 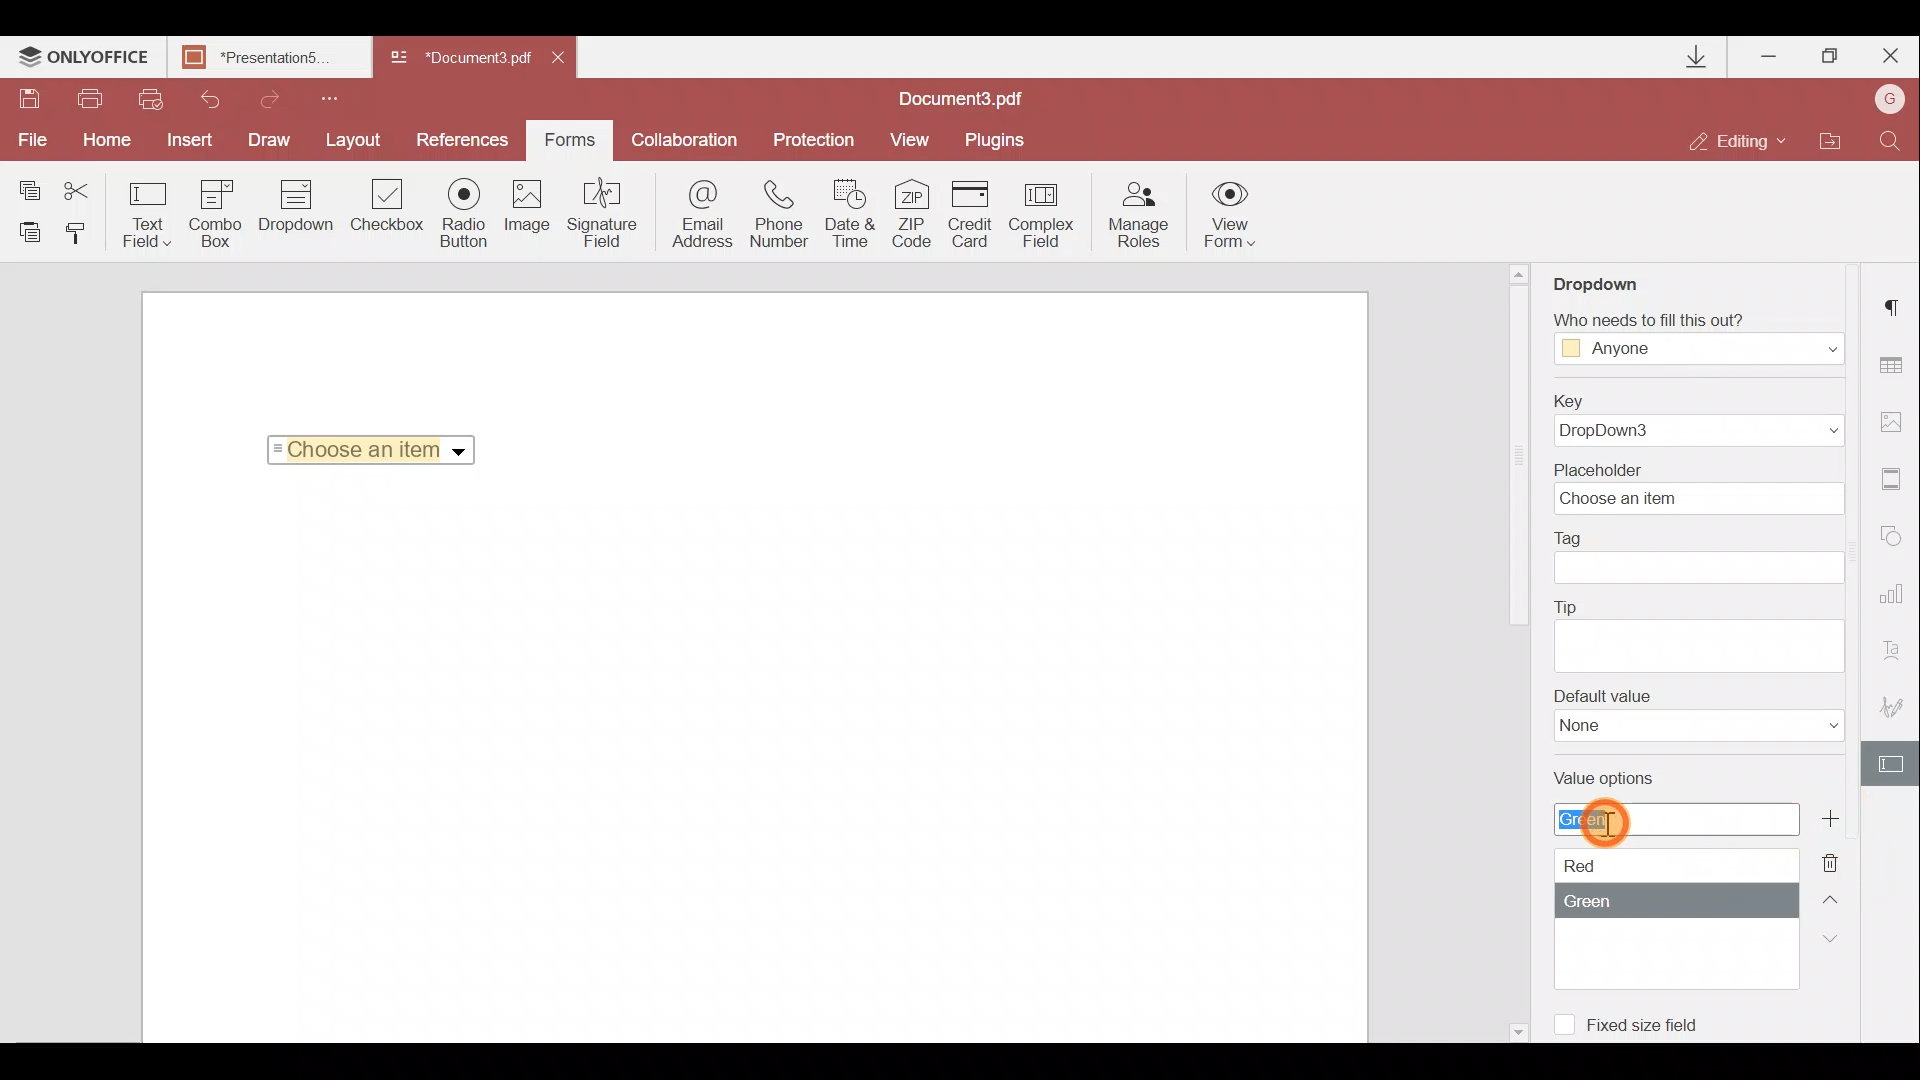 I want to click on Email address, so click(x=695, y=219).